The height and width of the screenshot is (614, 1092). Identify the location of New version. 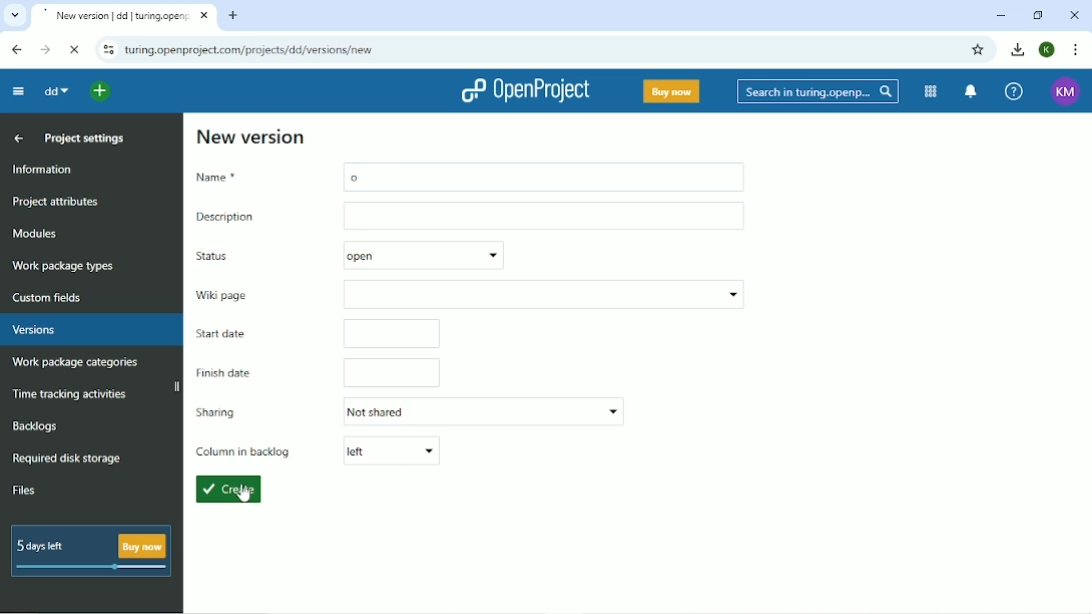
(253, 136).